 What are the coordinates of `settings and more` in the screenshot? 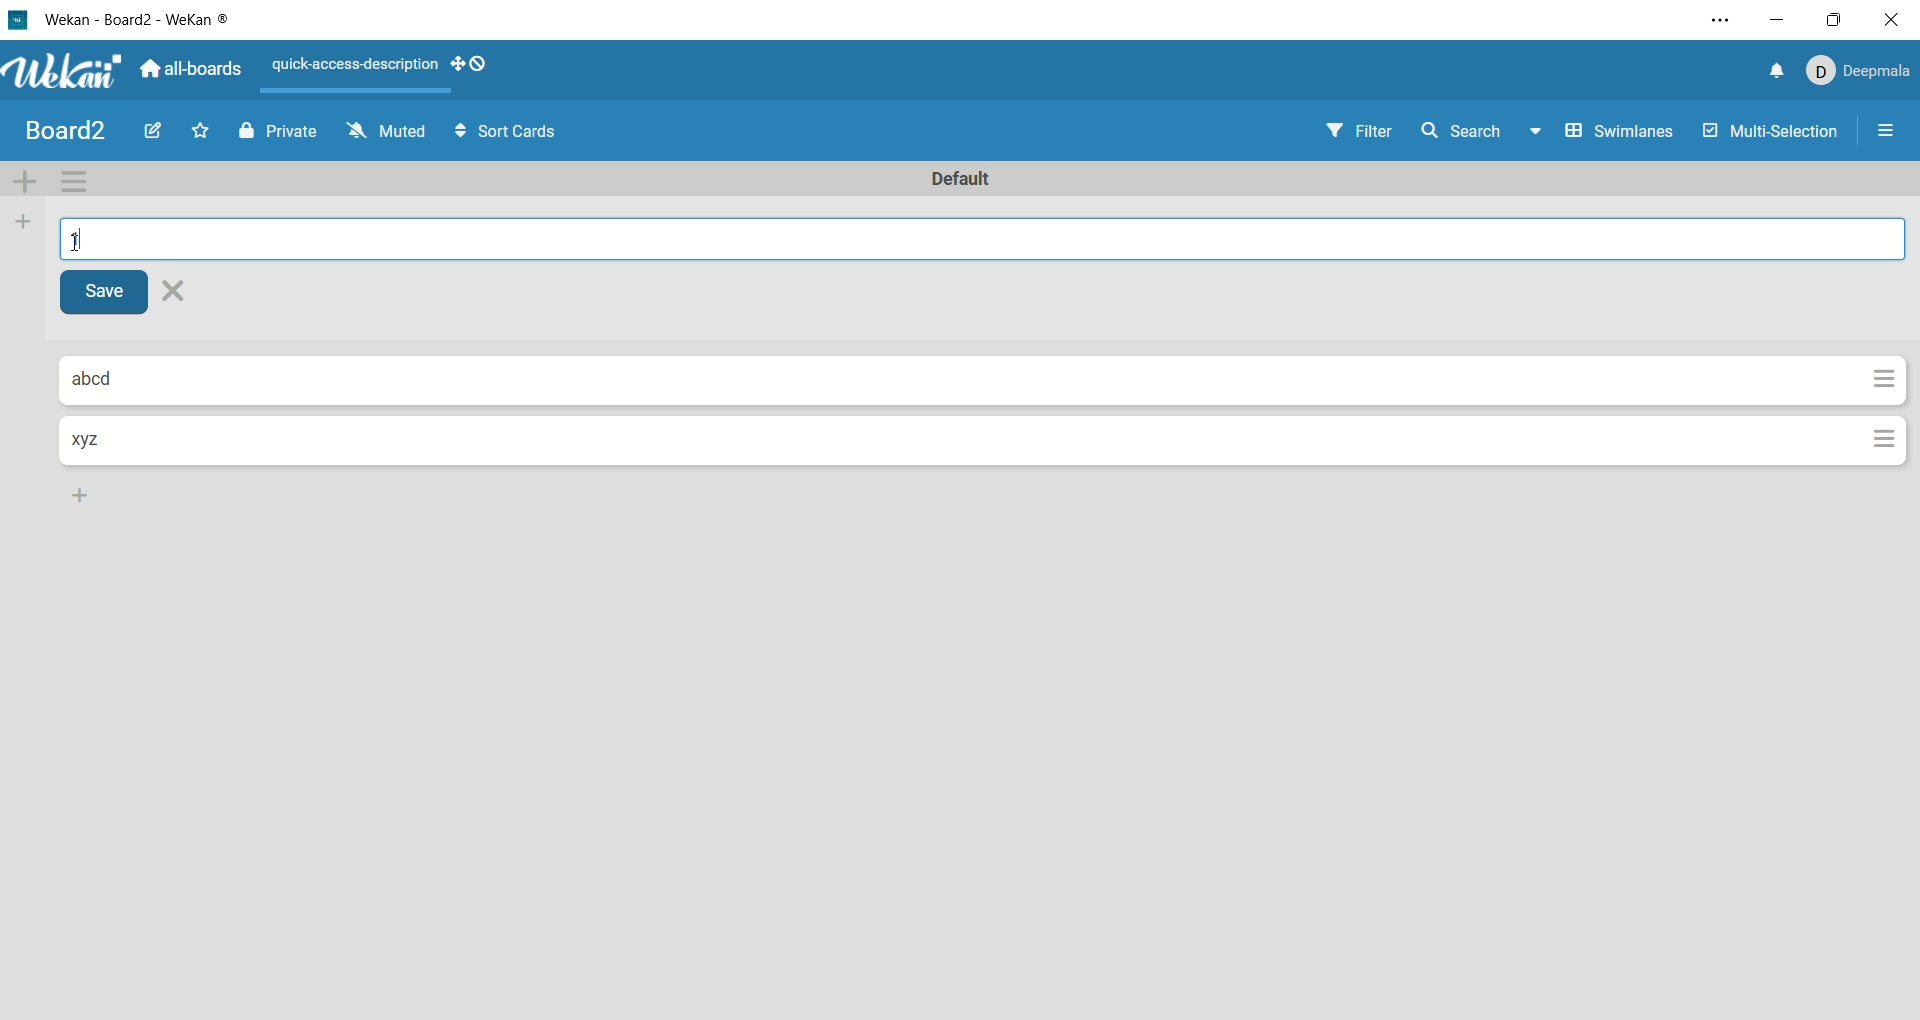 It's located at (1719, 23).